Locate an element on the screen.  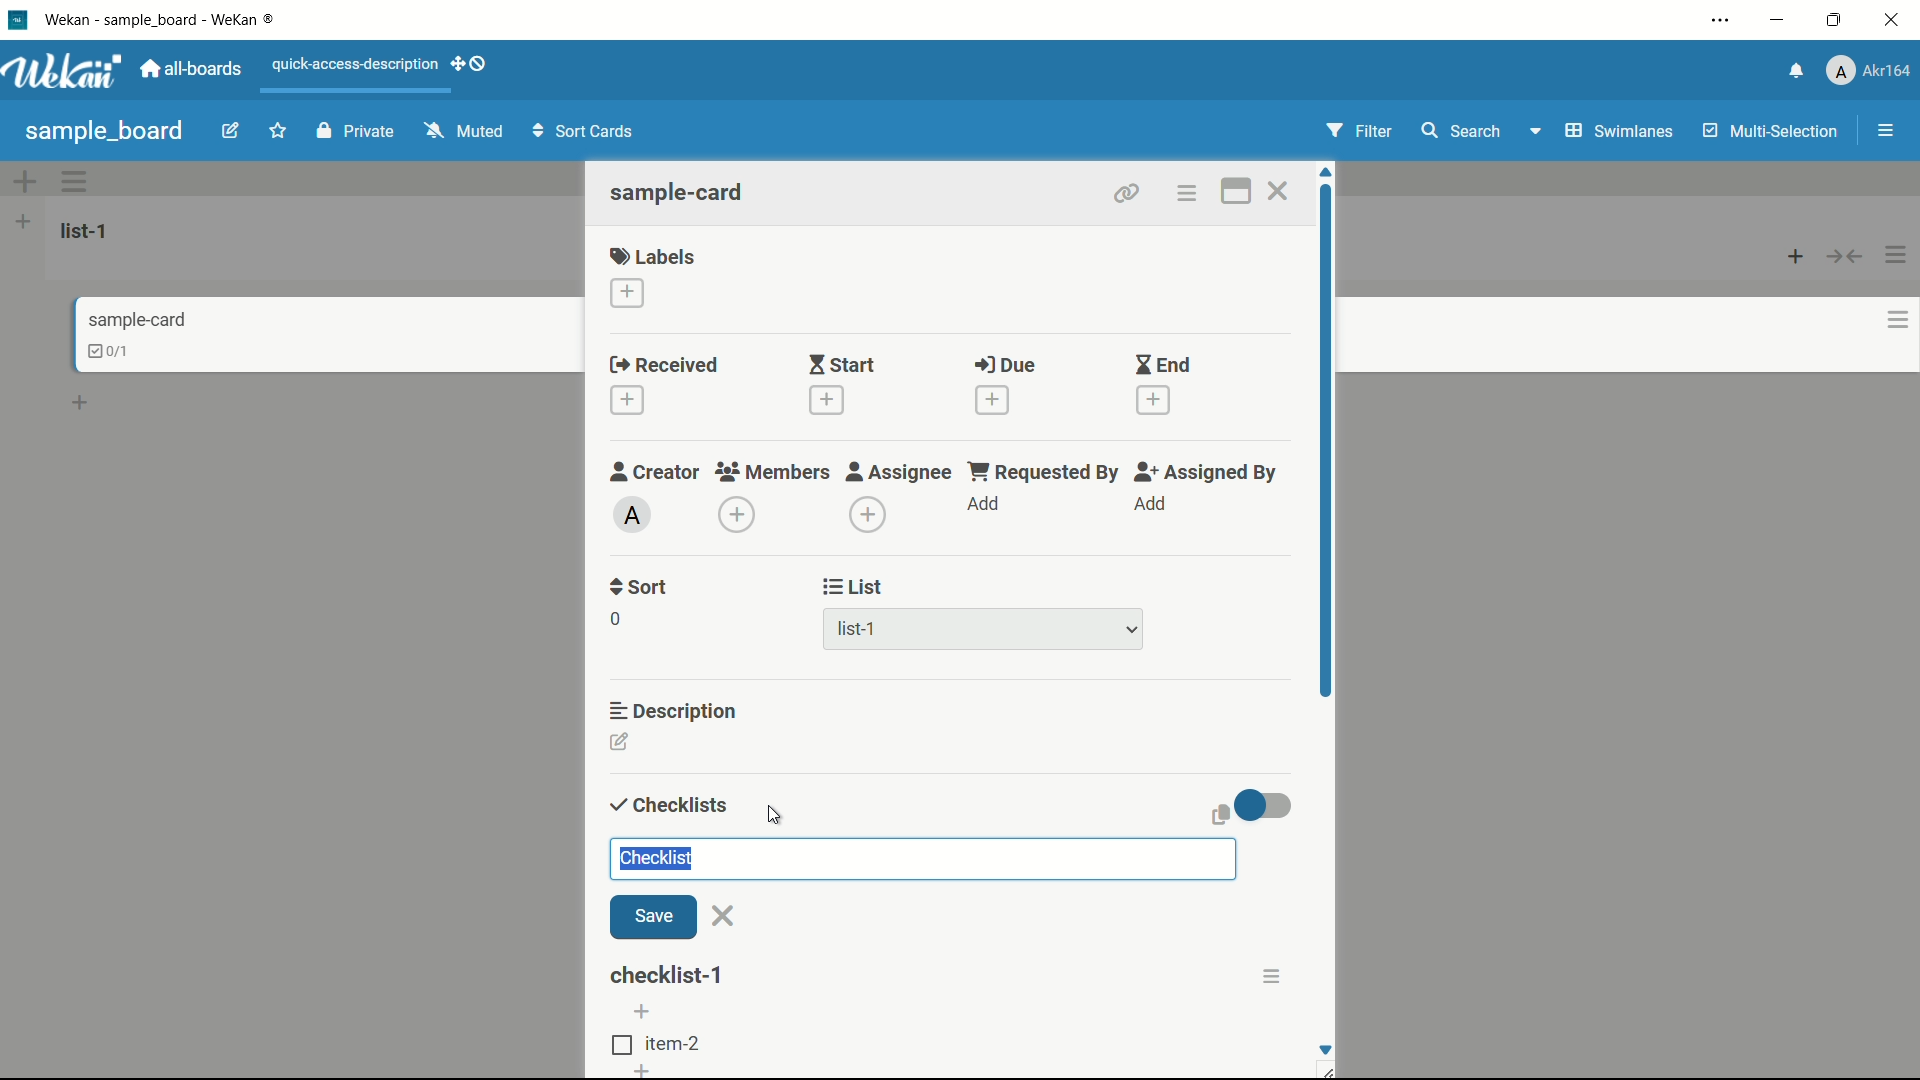
toggle button is located at coordinates (1265, 805).